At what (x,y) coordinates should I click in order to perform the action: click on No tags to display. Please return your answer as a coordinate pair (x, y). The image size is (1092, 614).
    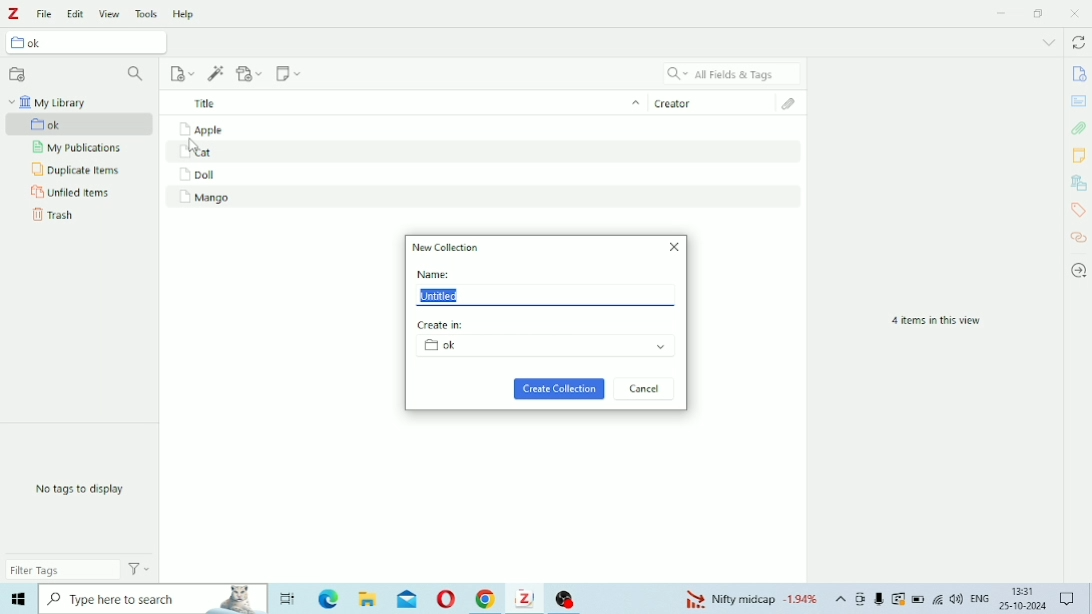
    Looking at the image, I should click on (83, 489).